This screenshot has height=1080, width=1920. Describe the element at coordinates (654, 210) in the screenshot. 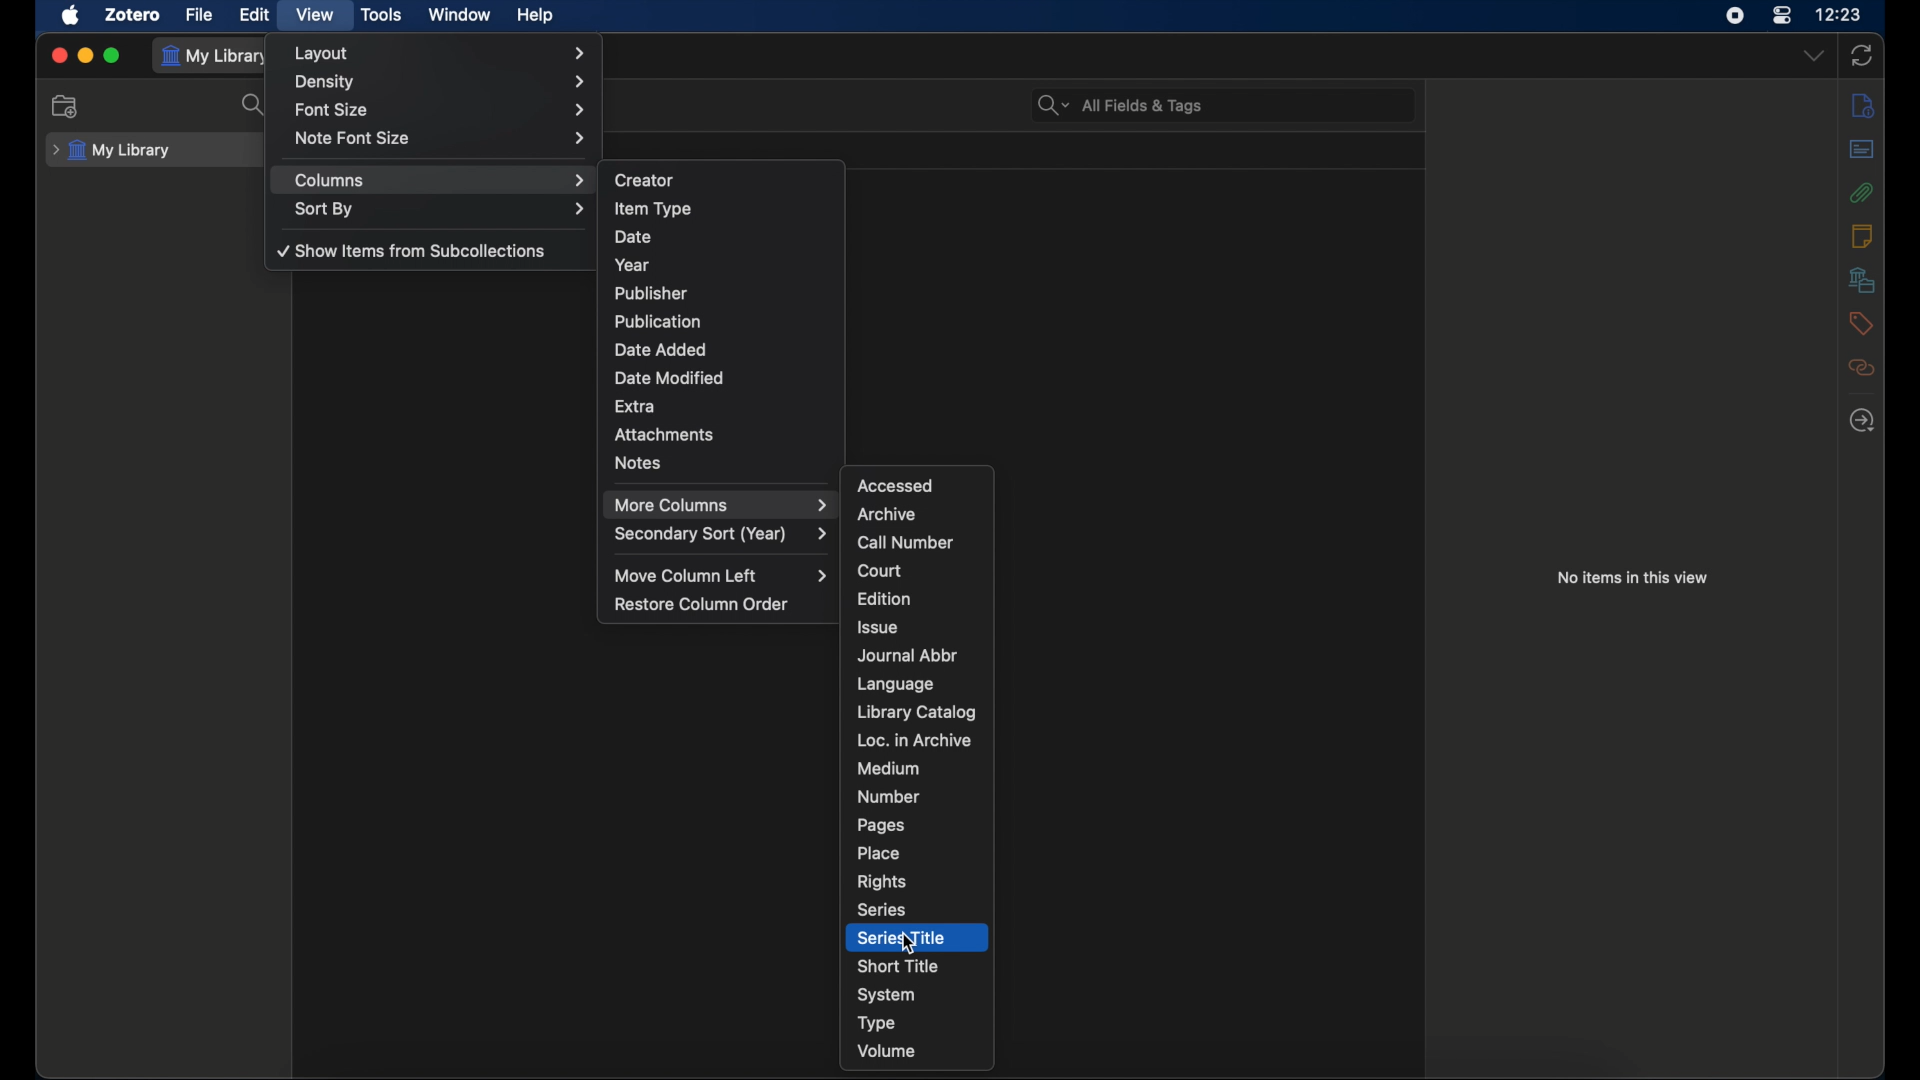

I see `item type` at that location.